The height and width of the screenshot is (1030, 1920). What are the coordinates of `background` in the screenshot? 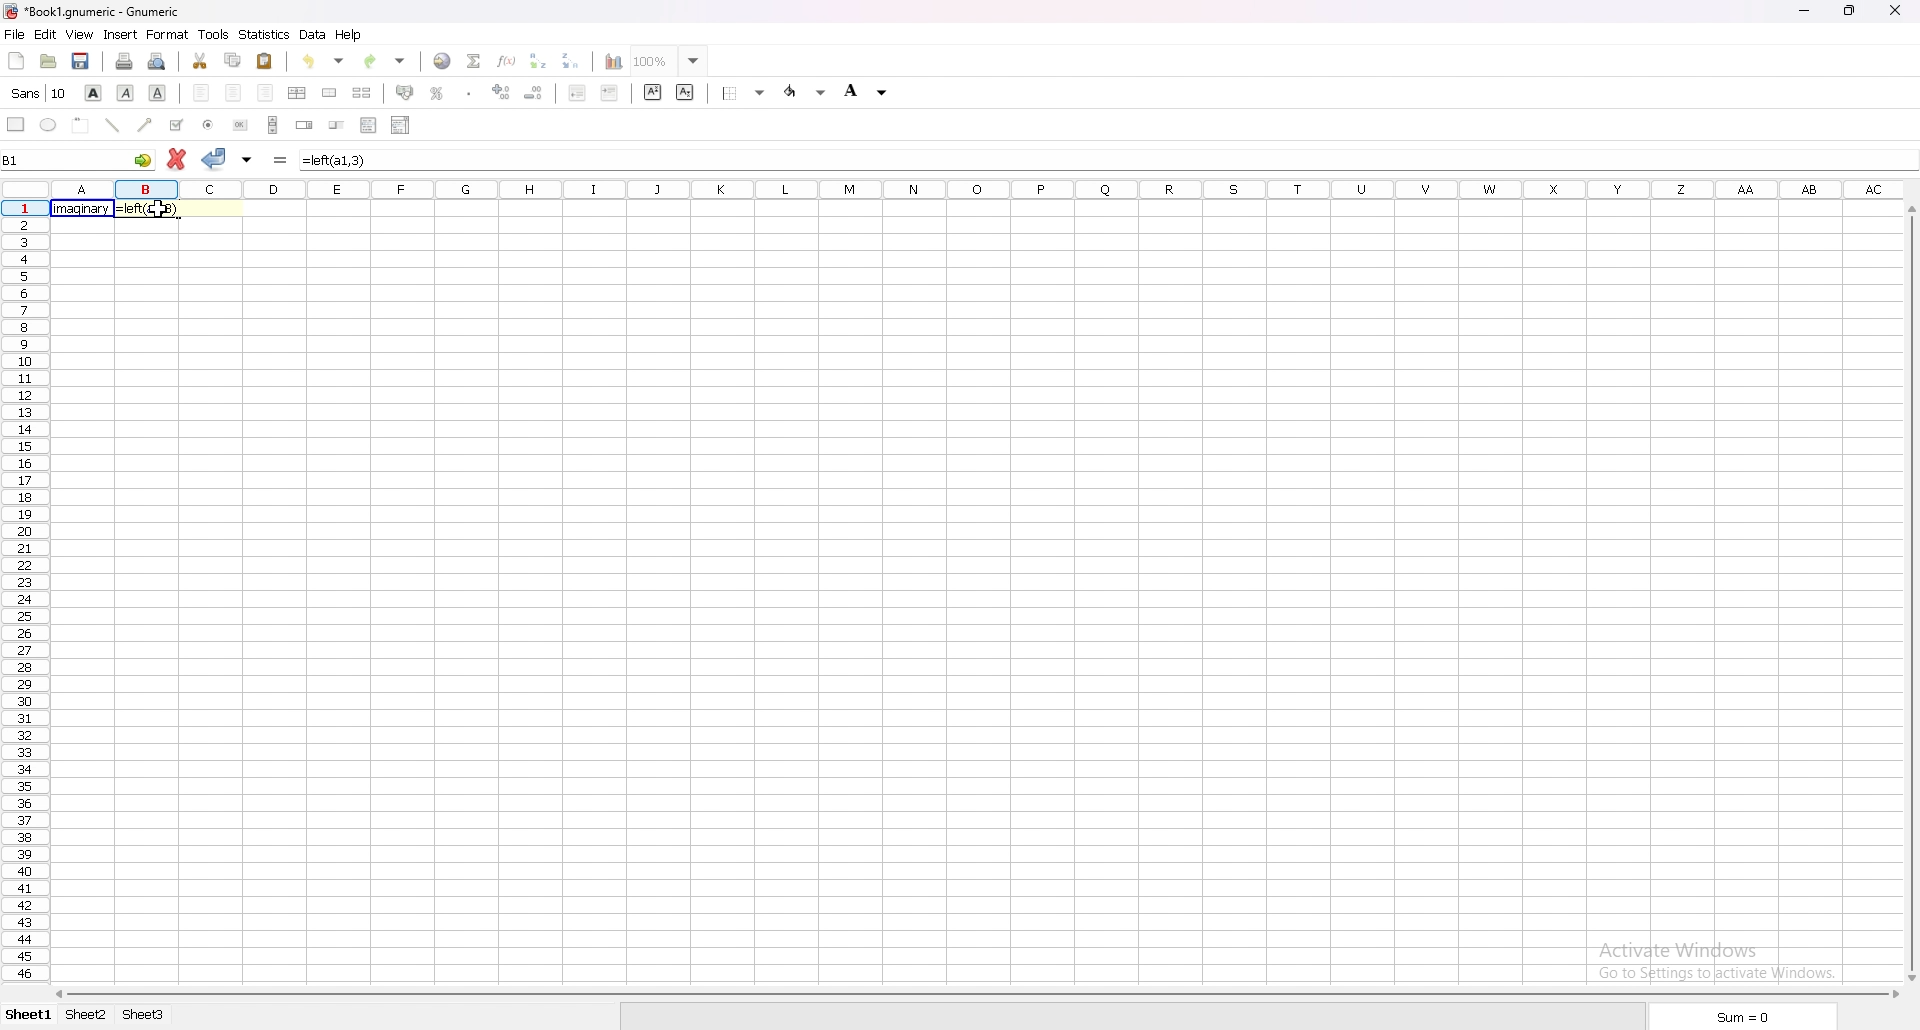 It's located at (867, 93).